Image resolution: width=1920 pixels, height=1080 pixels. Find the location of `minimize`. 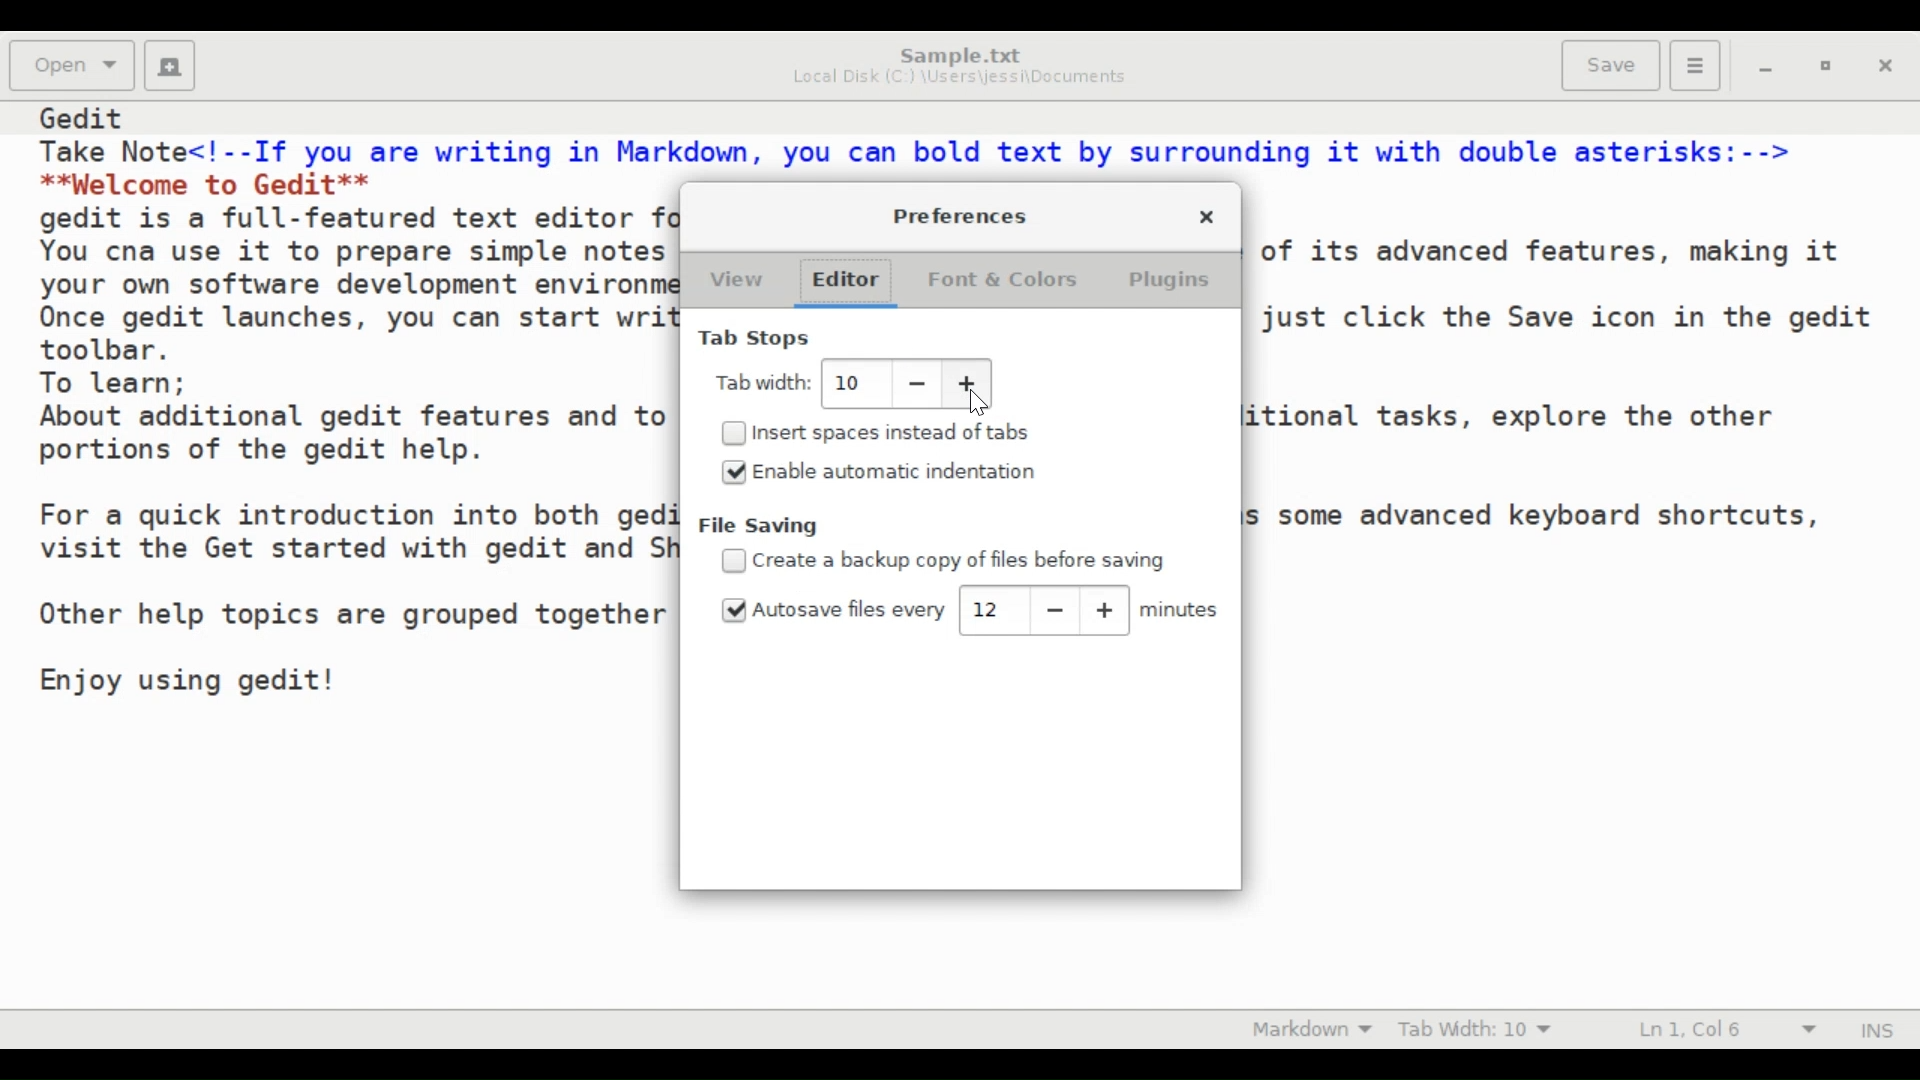

minimize is located at coordinates (1769, 71).